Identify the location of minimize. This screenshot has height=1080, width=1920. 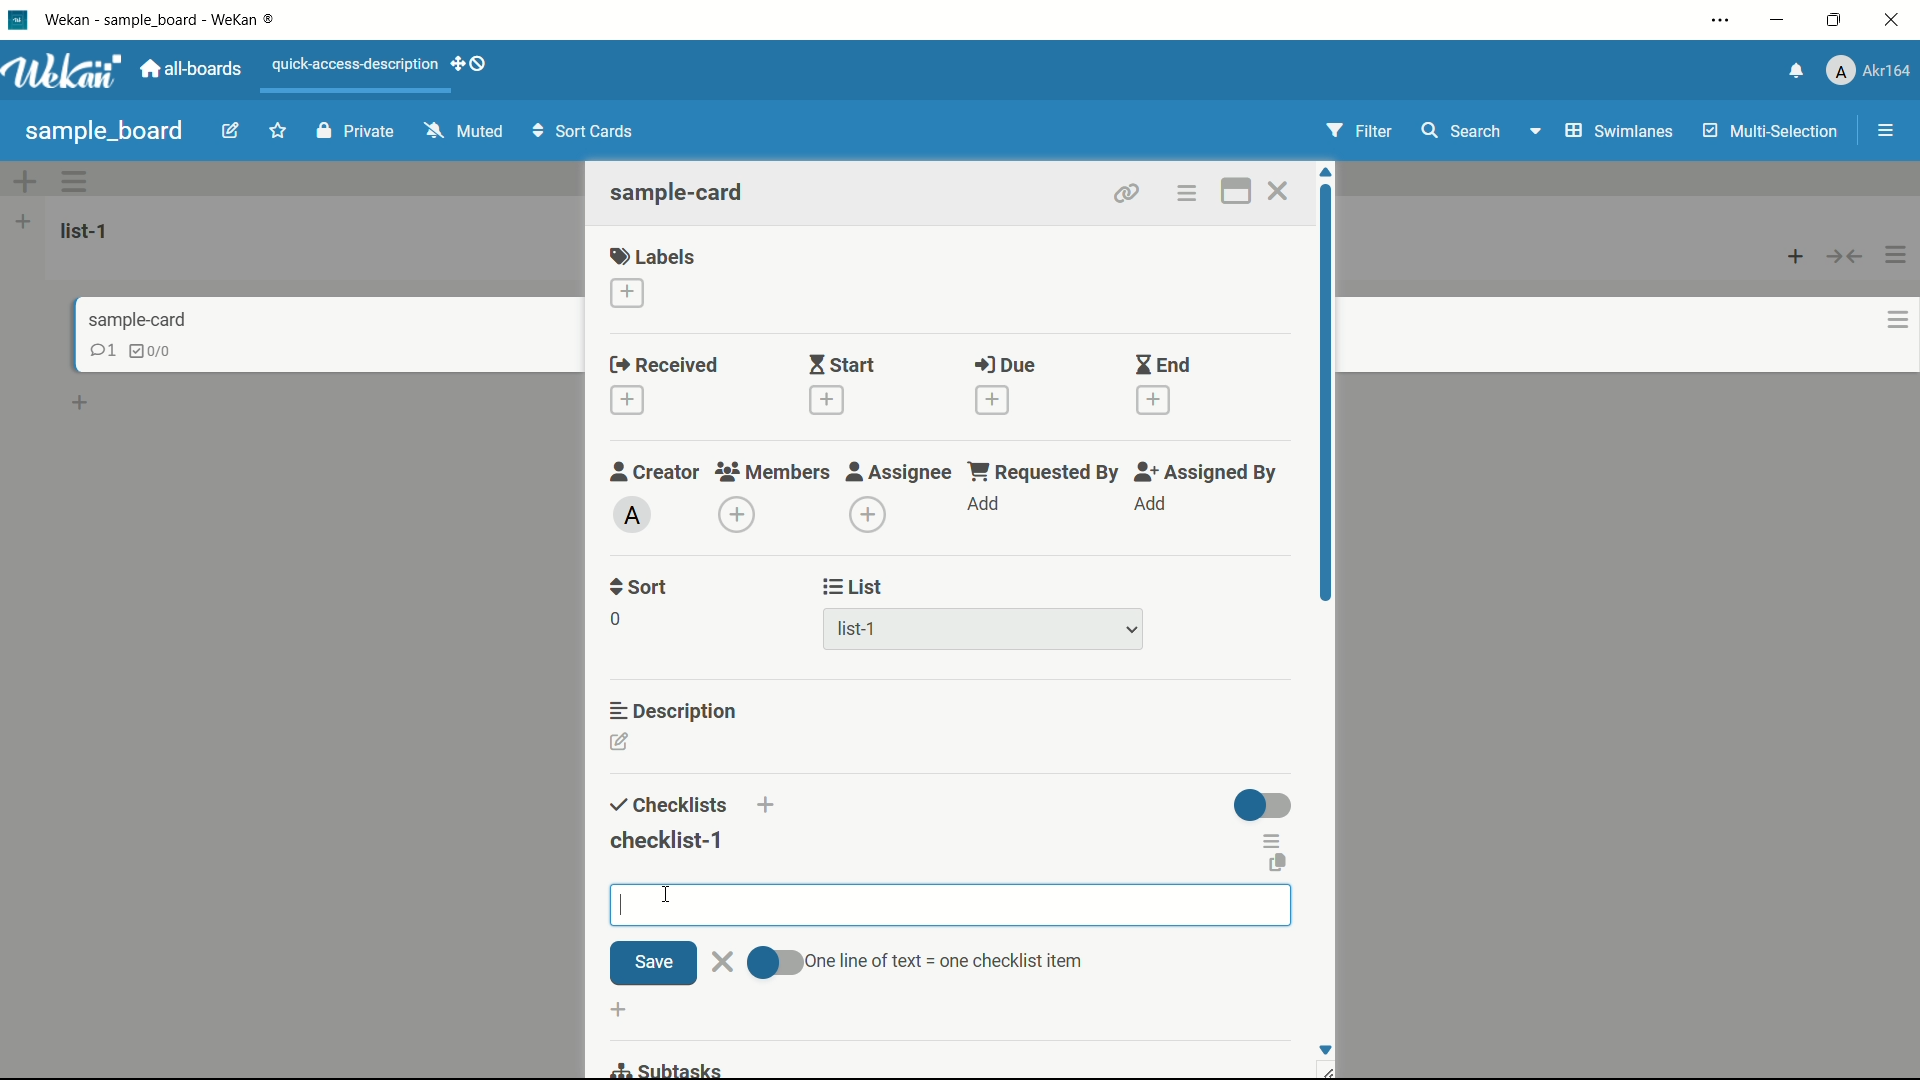
(1779, 21).